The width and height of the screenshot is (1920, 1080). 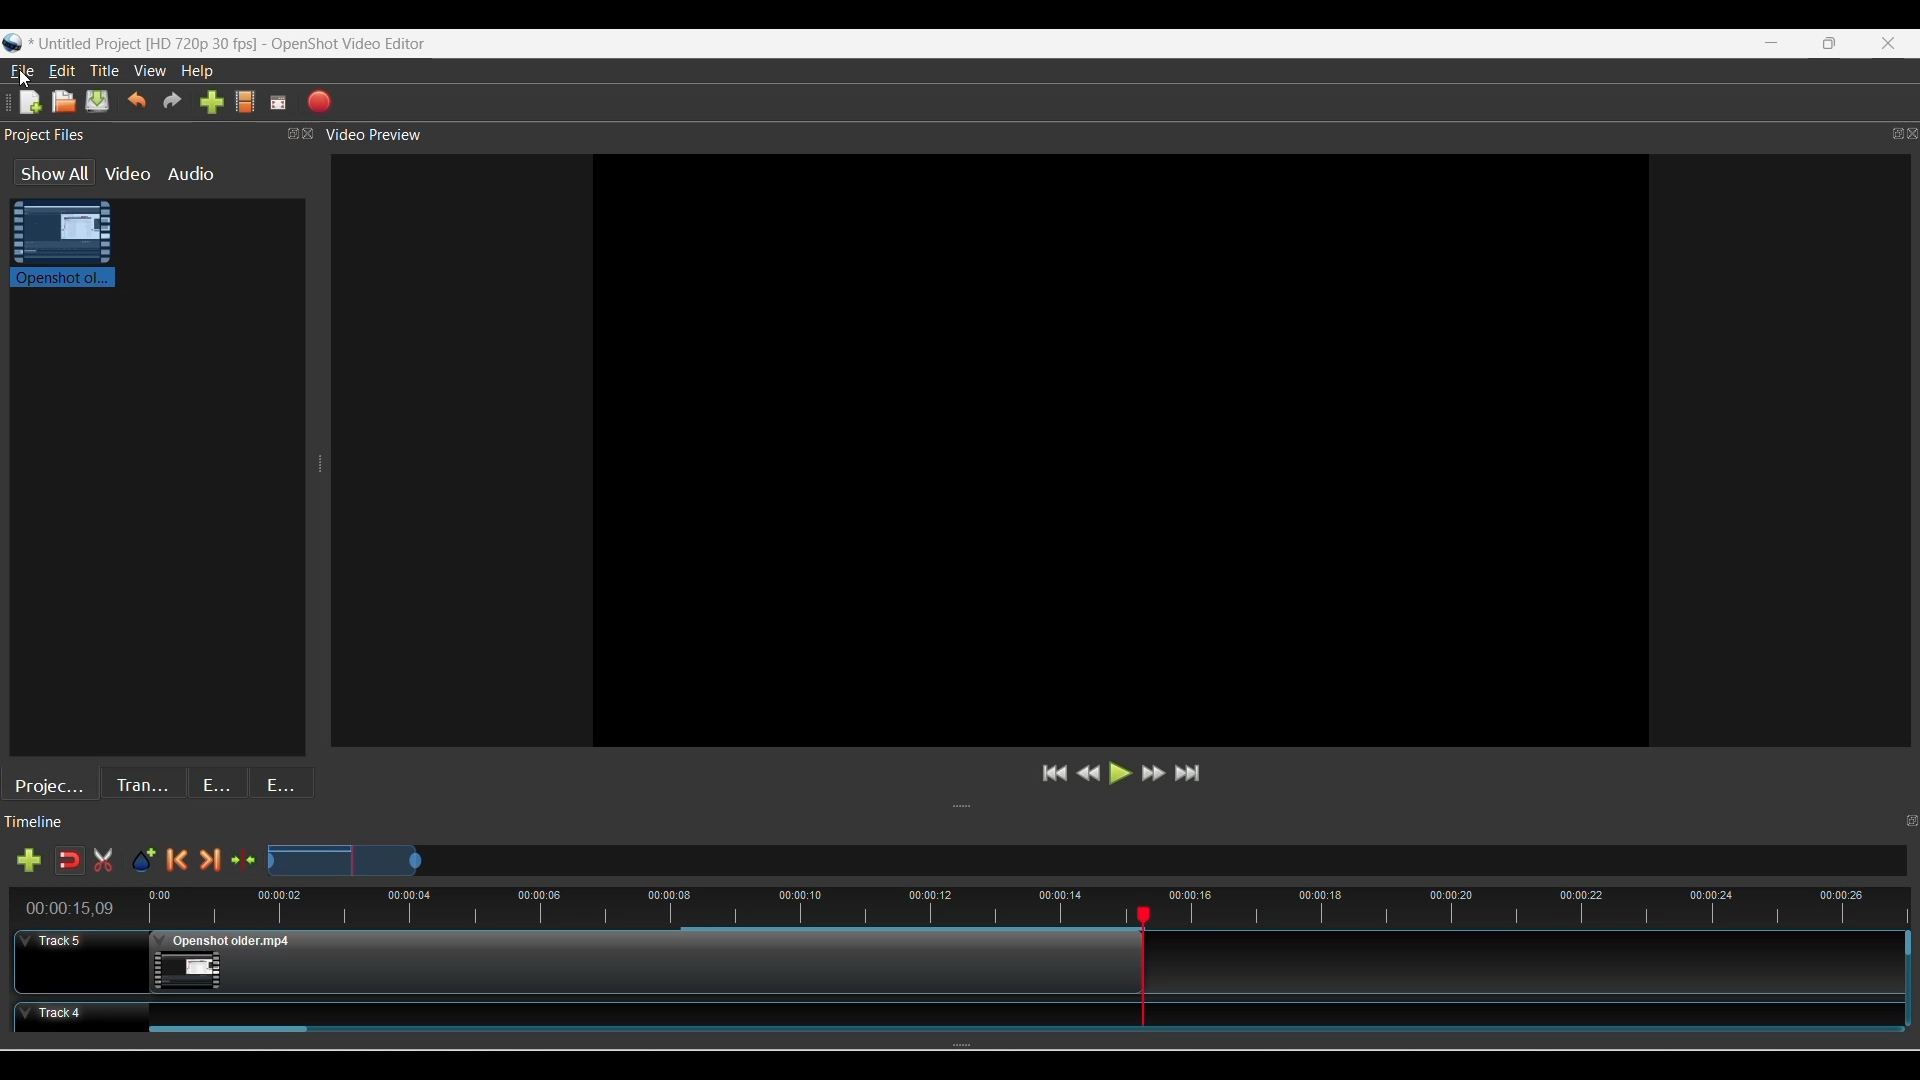 I want to click on Choose profile, so click(x=245, y=103).